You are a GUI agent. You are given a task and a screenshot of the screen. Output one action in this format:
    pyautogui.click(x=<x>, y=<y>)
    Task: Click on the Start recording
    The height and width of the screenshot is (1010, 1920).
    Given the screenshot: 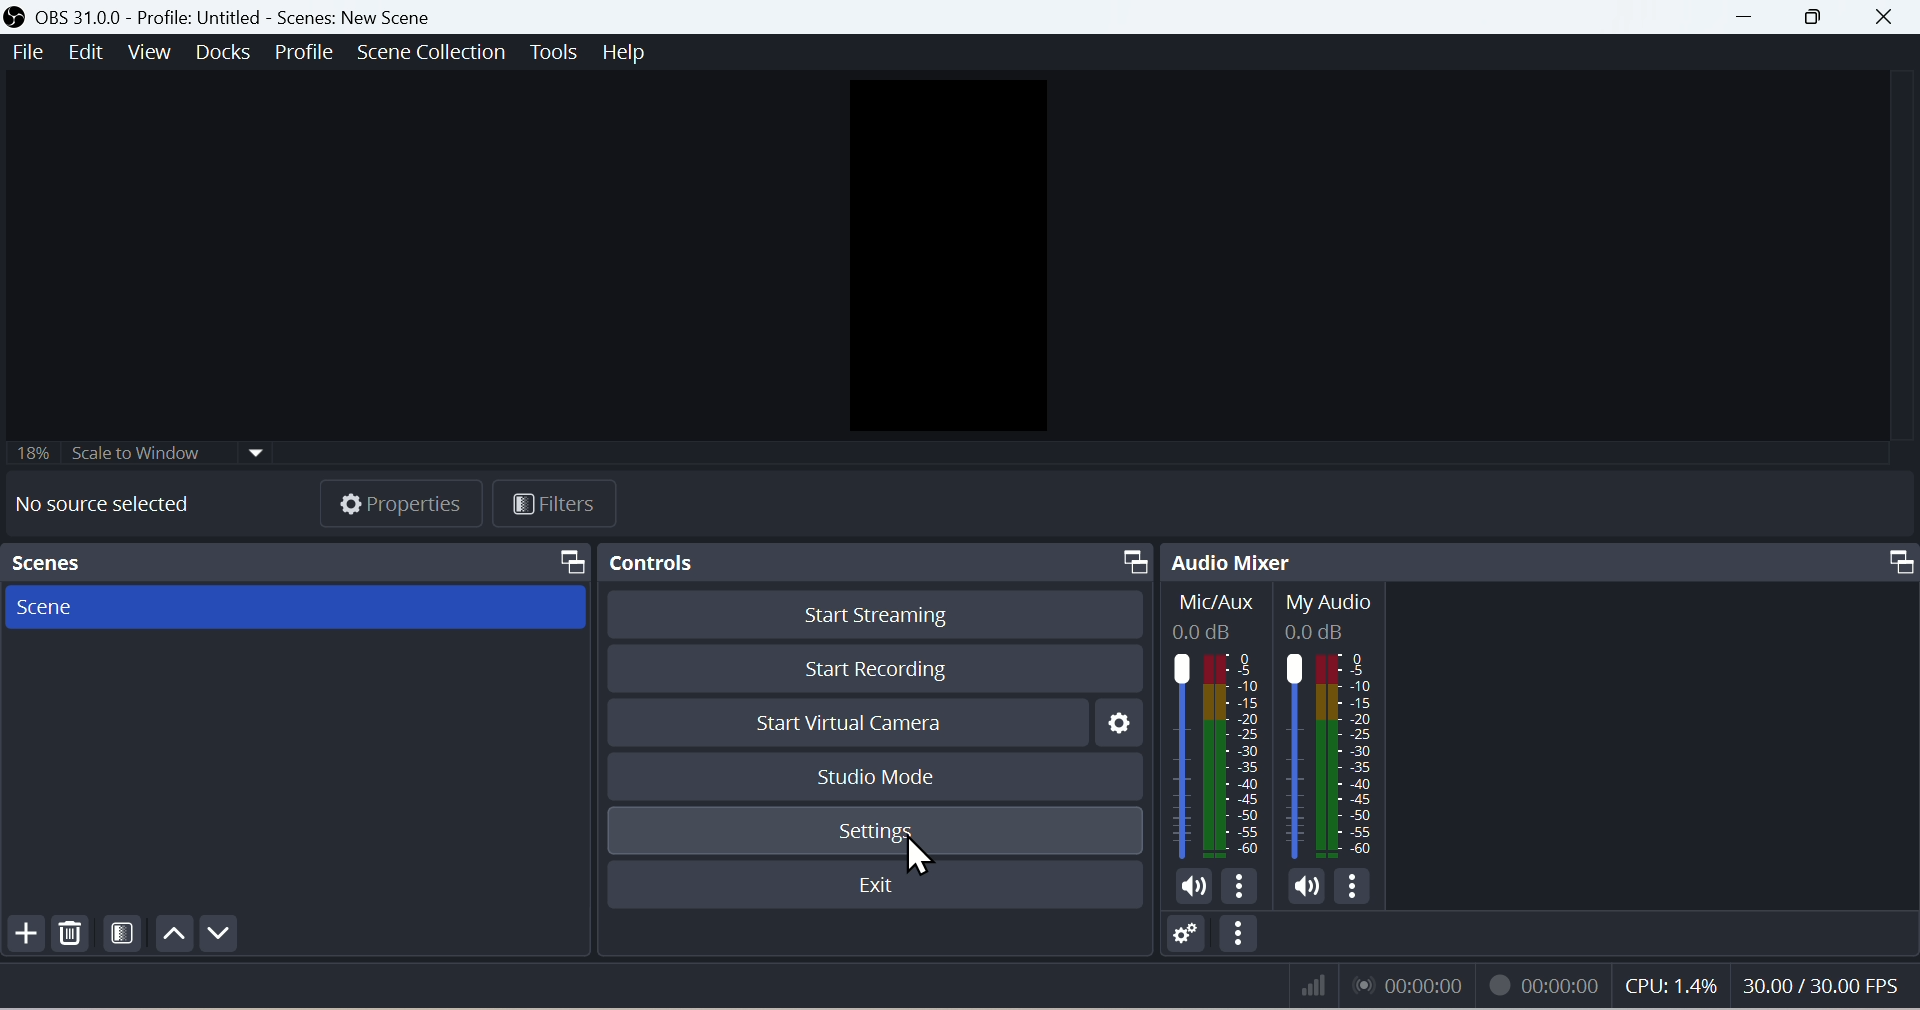 What is the action you would take?
    pyautogui.click(x=870, y=668)
    